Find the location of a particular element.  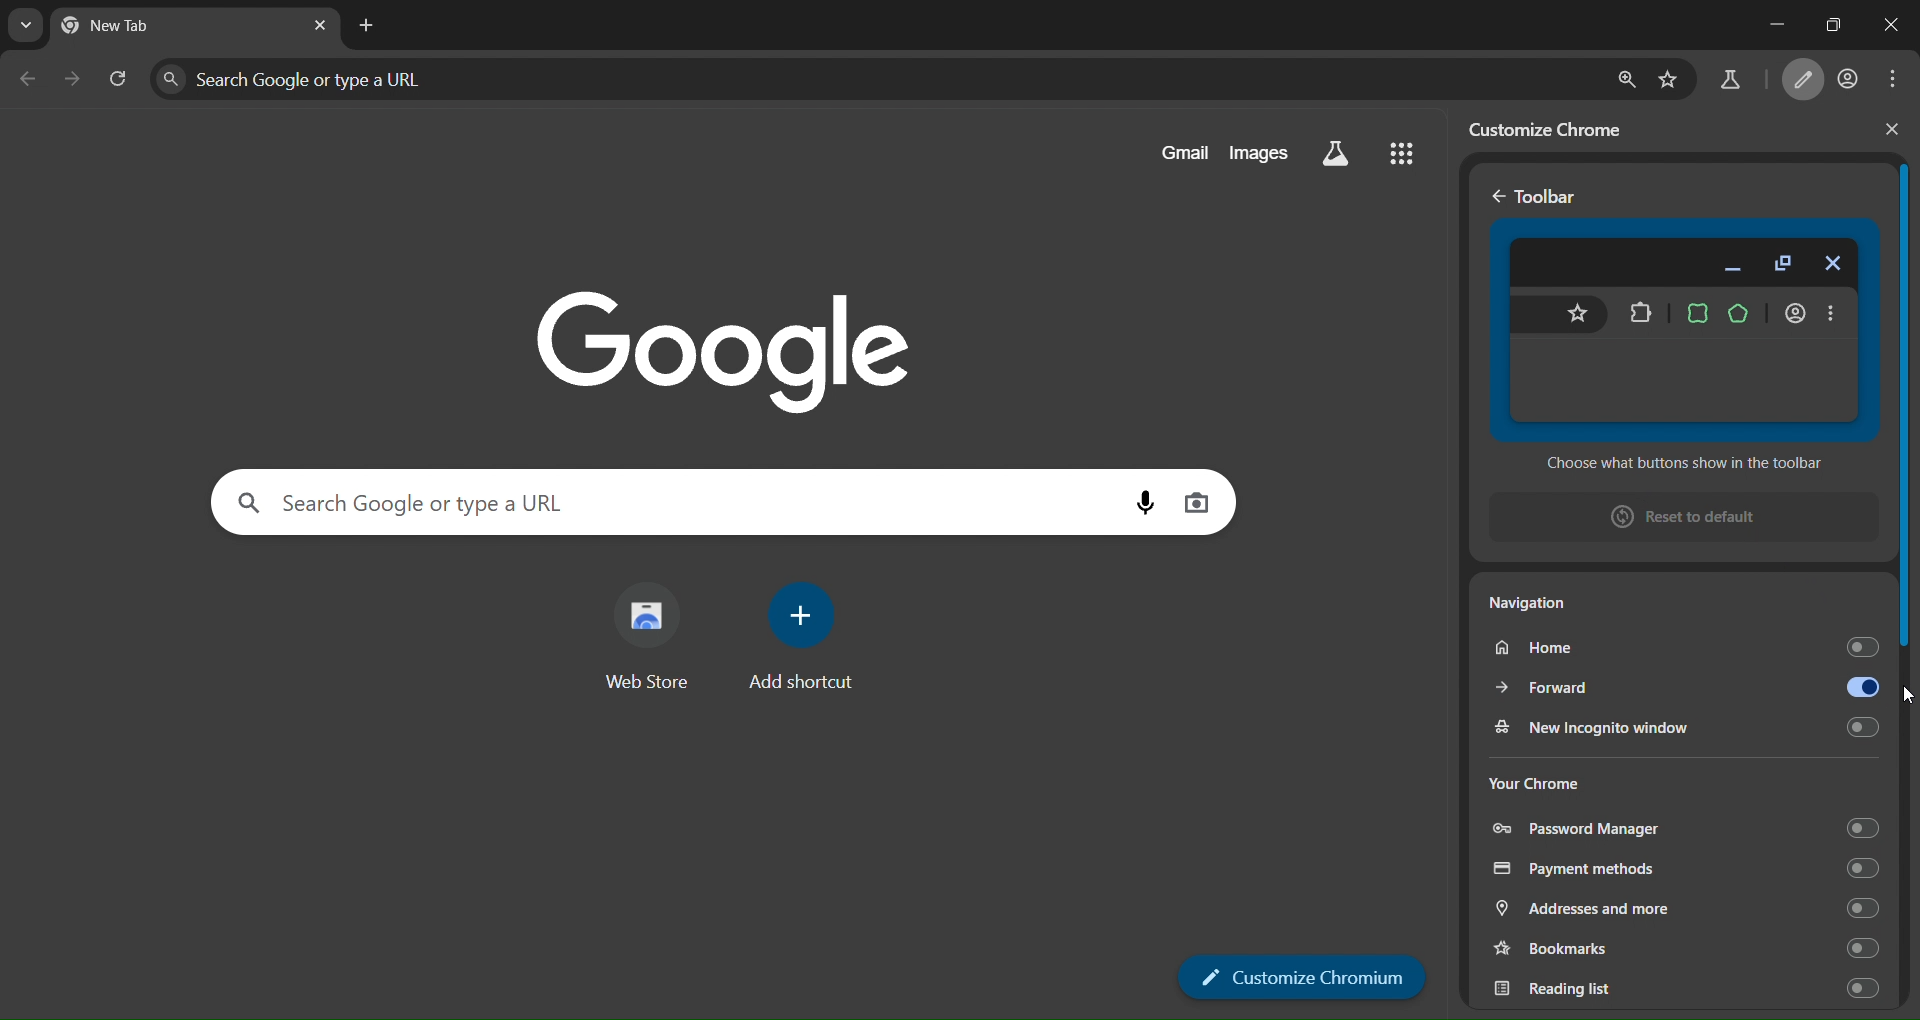

home is located at coordinates (1684, 643).